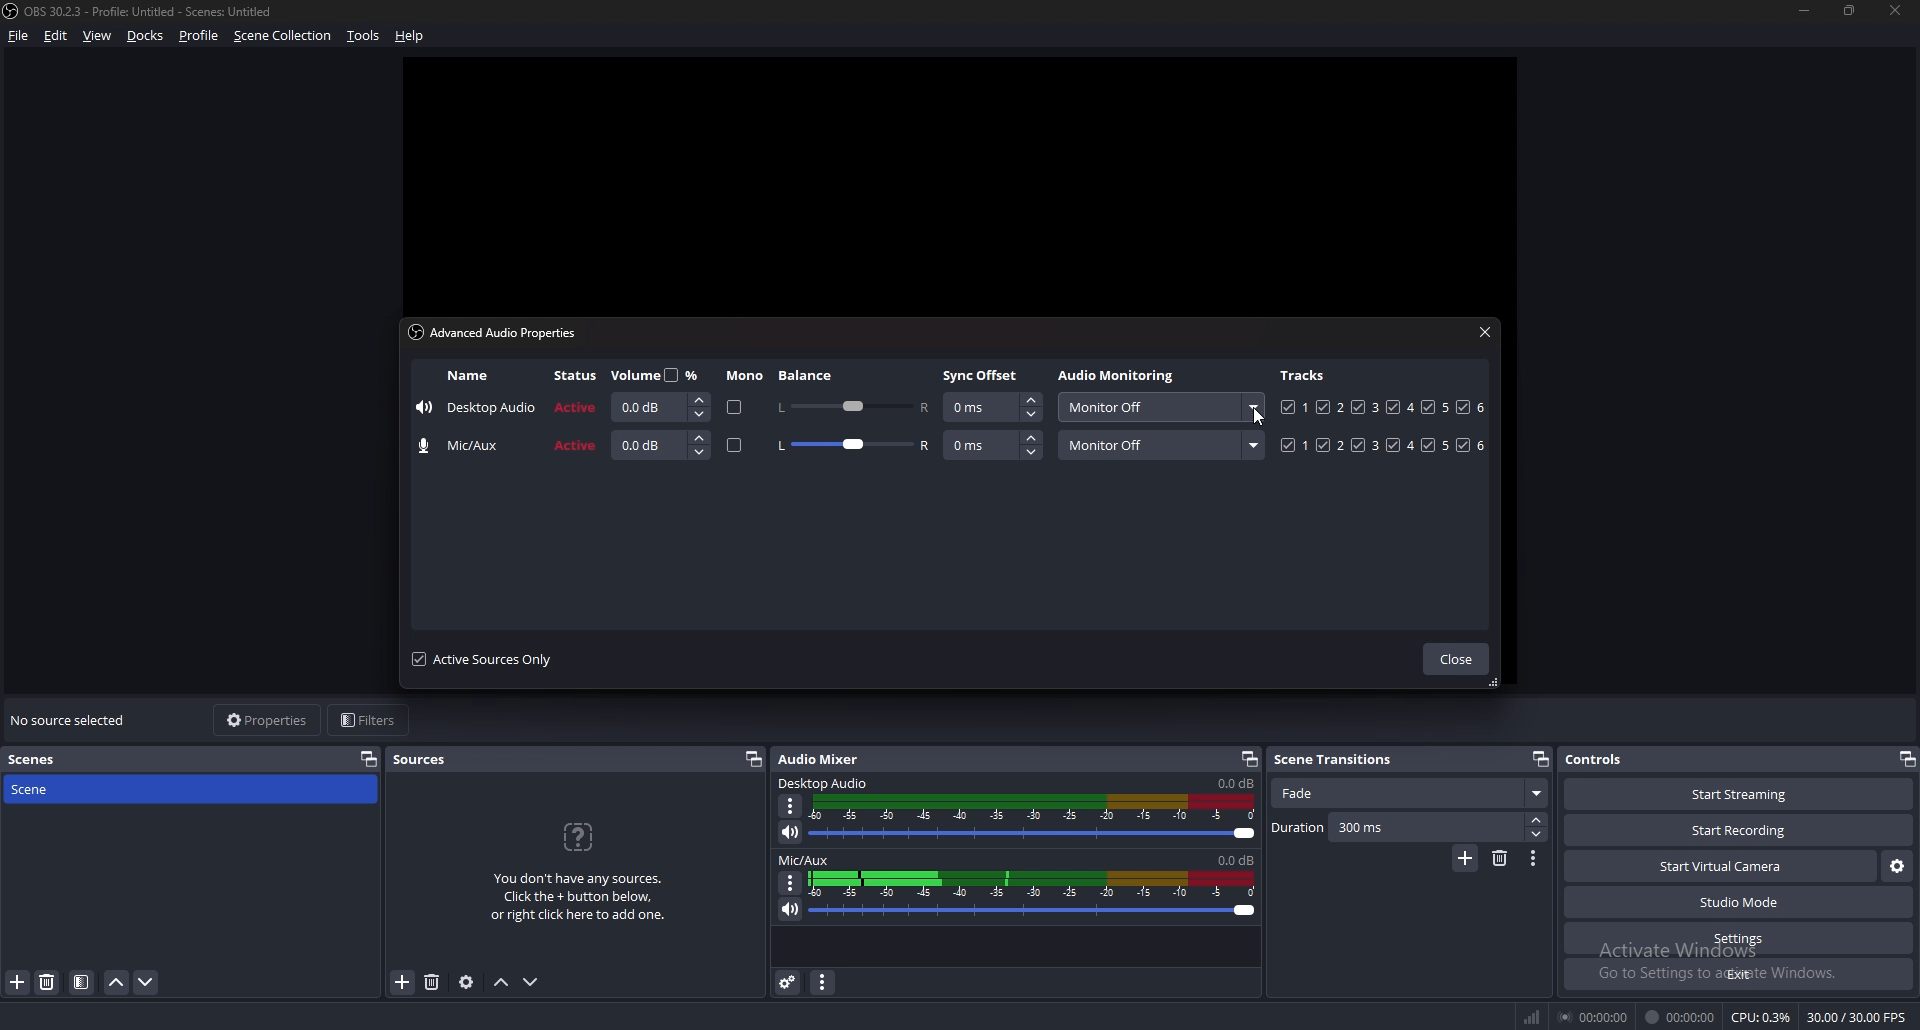 This screenshot has width=1920, height=1030. I want to click on file, so click(20, 36).